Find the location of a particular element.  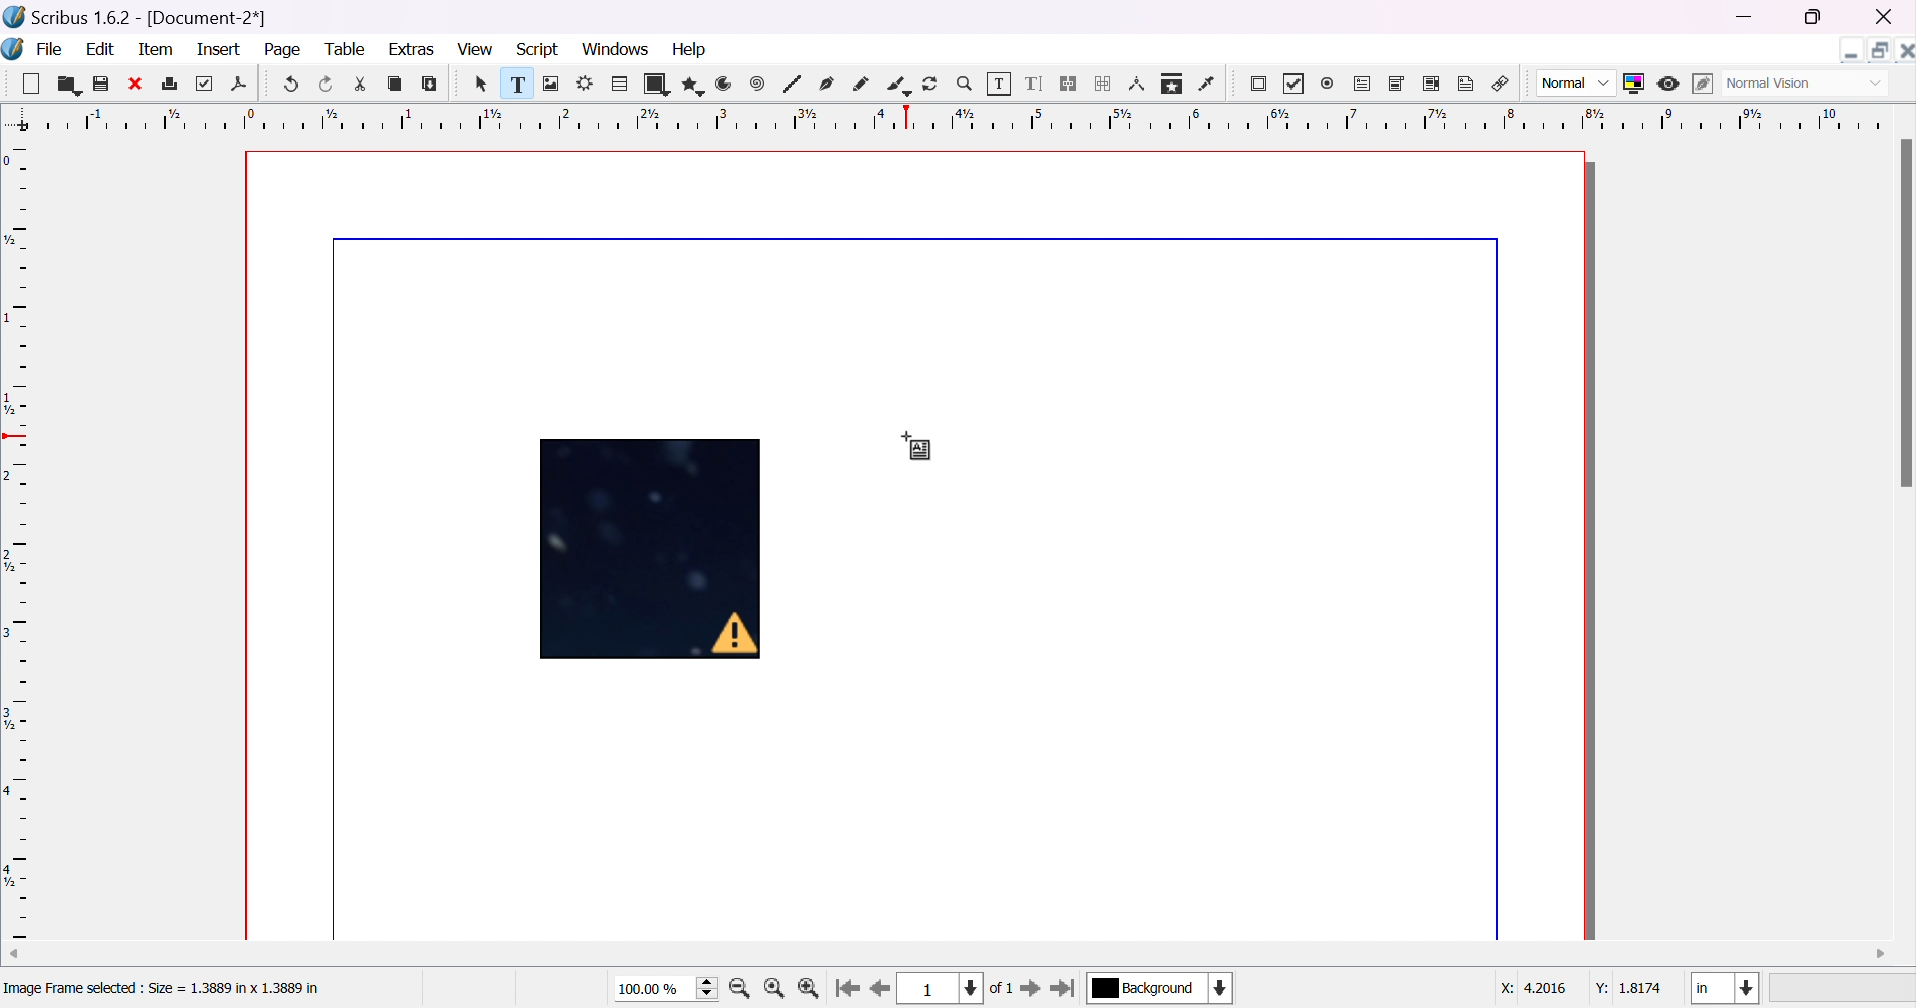

link text frames is located at coordinates (1070, 84).